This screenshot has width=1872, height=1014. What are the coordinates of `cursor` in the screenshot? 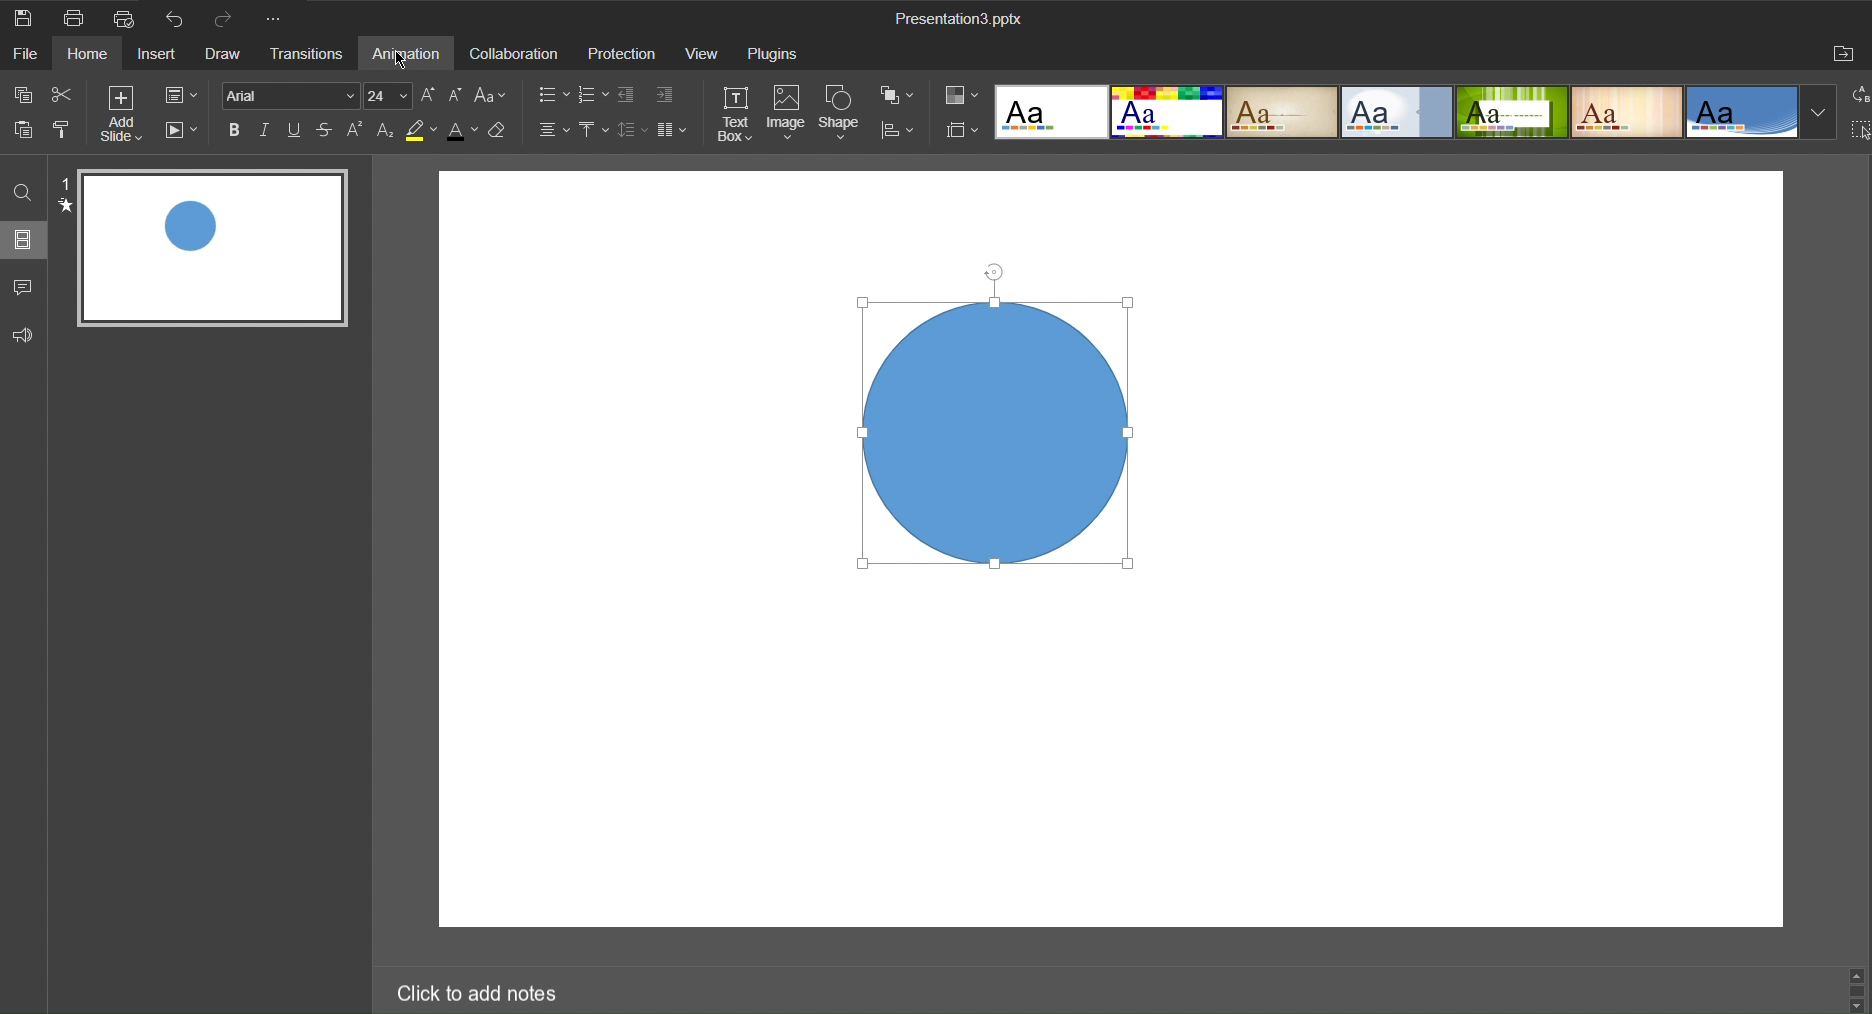 It's located at (400, 62).